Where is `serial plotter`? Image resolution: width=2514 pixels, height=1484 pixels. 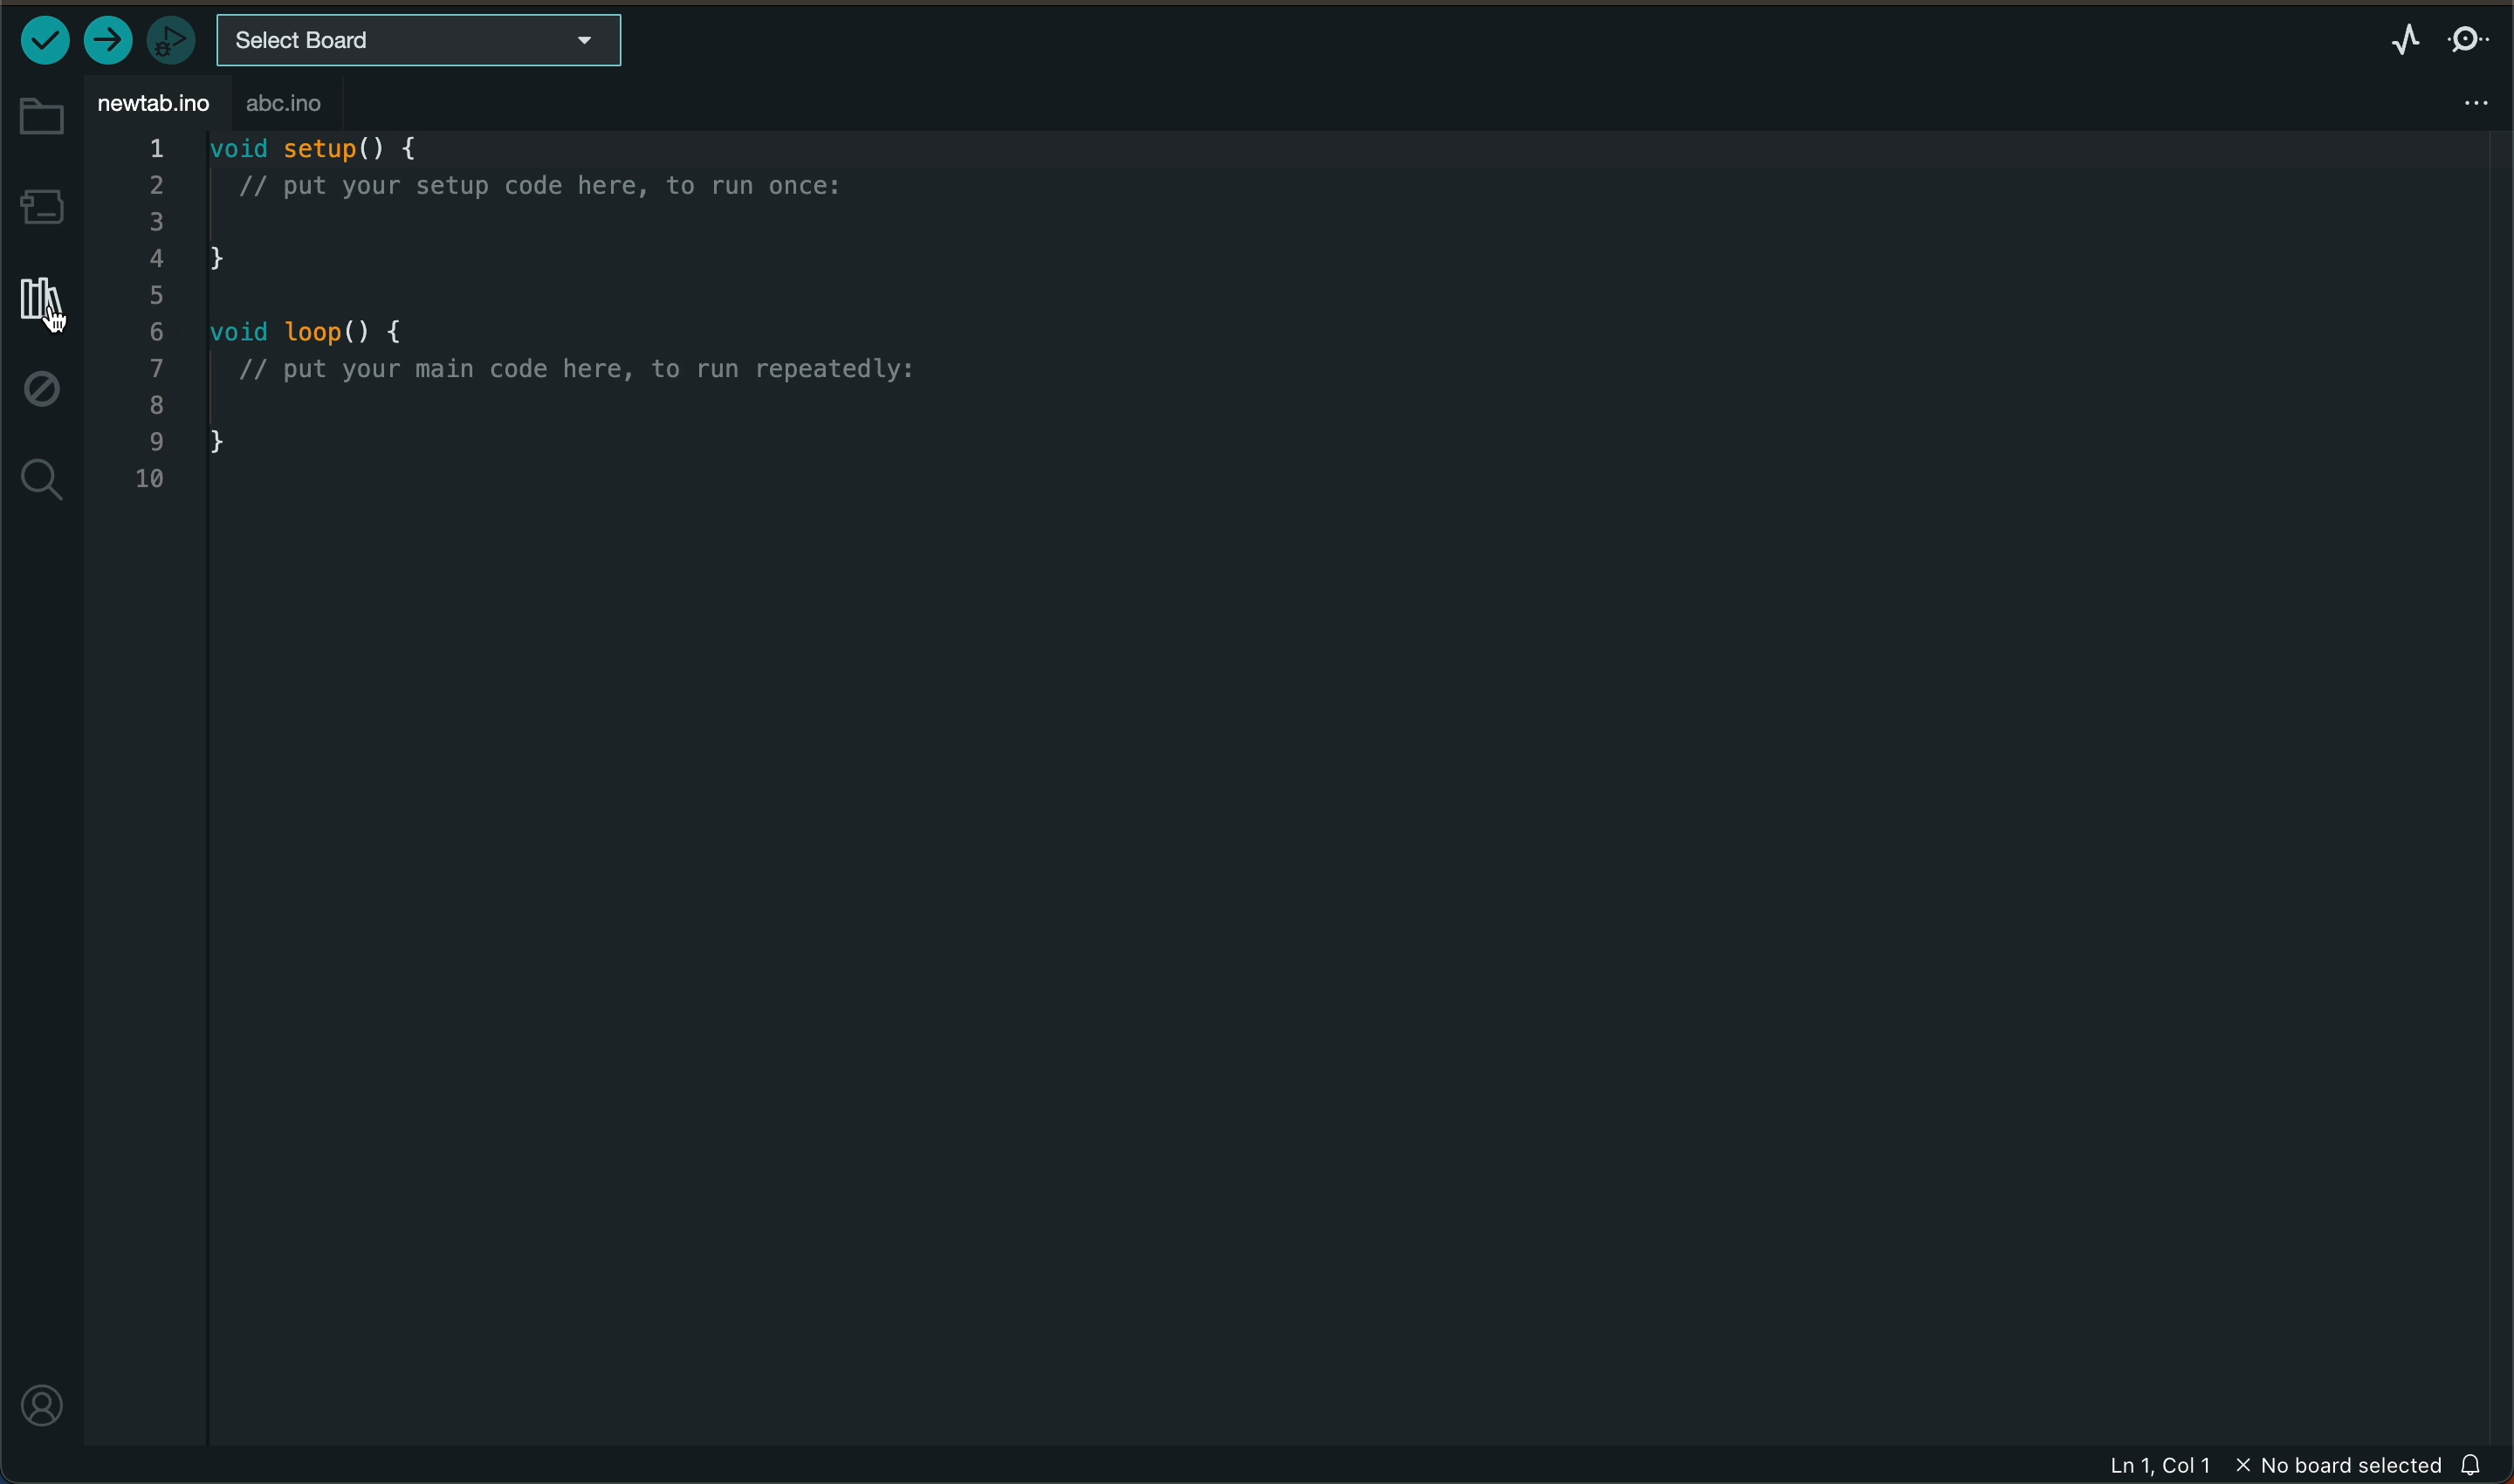
serial plotter is located at coordinates (2406, 39).